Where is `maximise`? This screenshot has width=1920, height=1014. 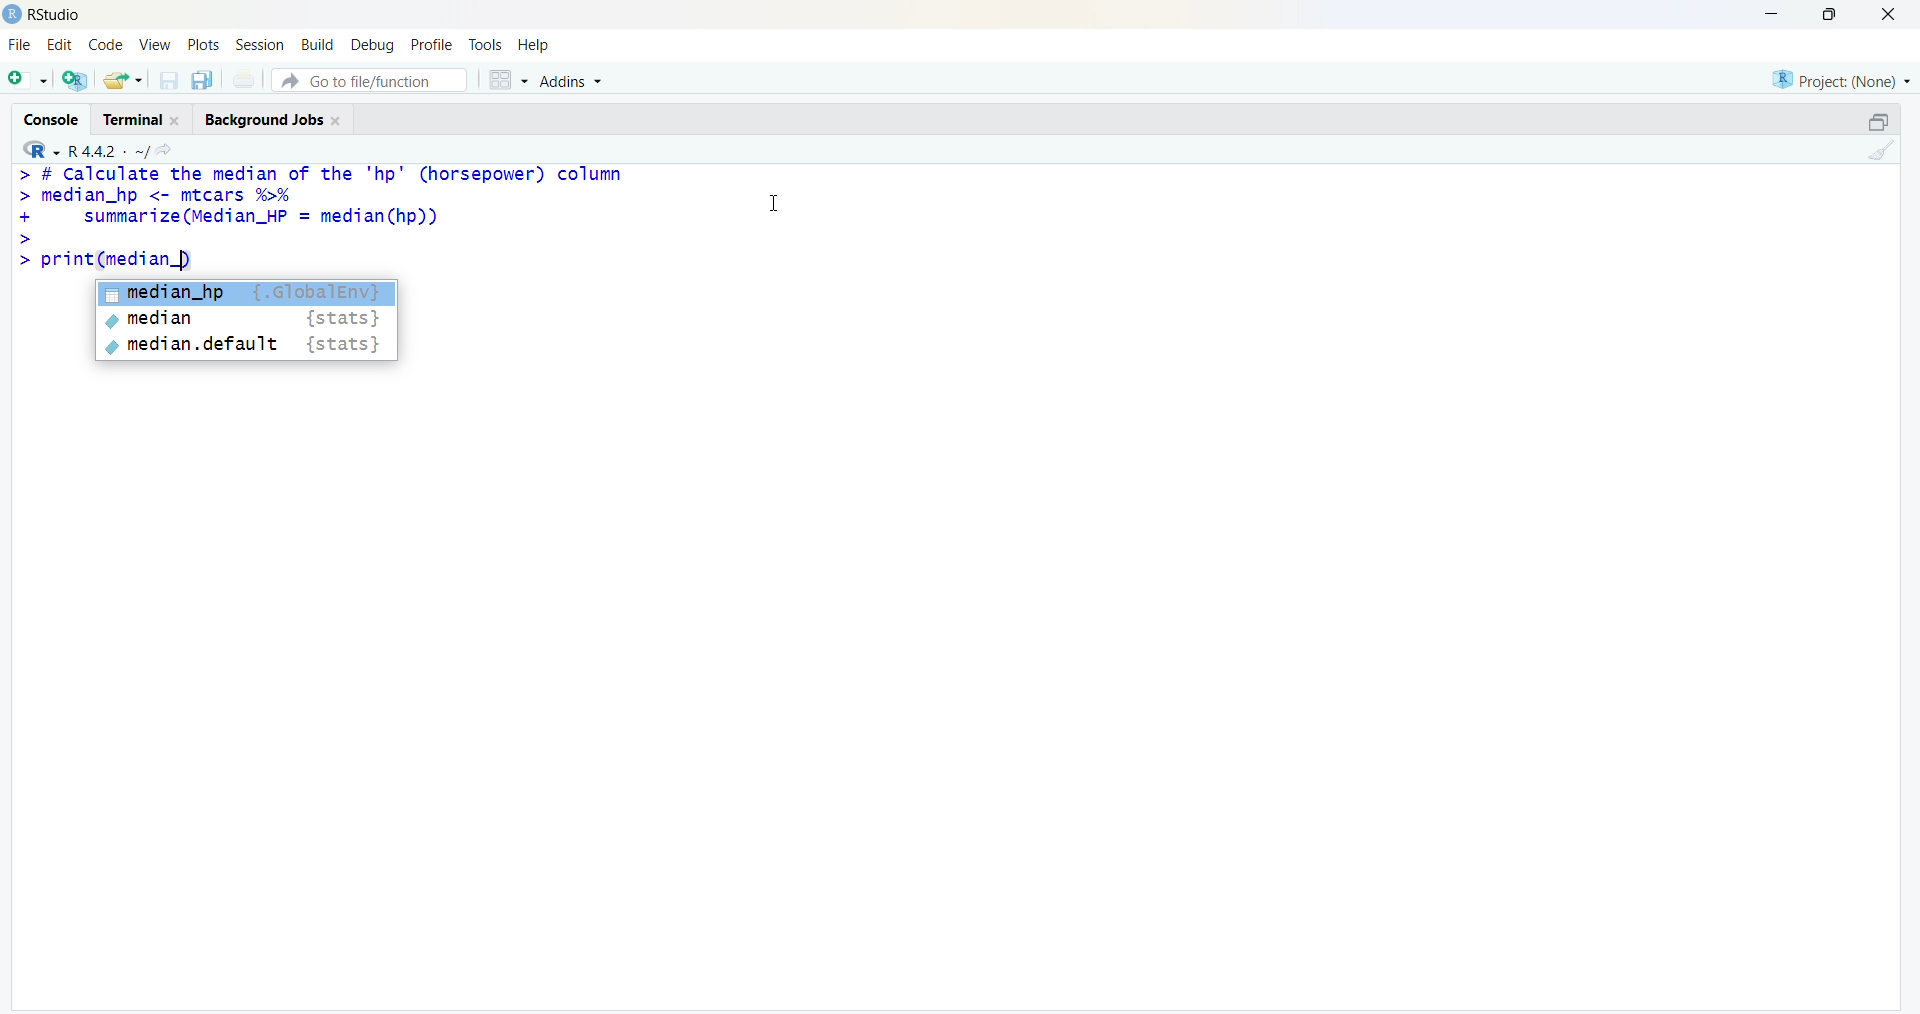 maximise is located at coordinates (1830, 14).